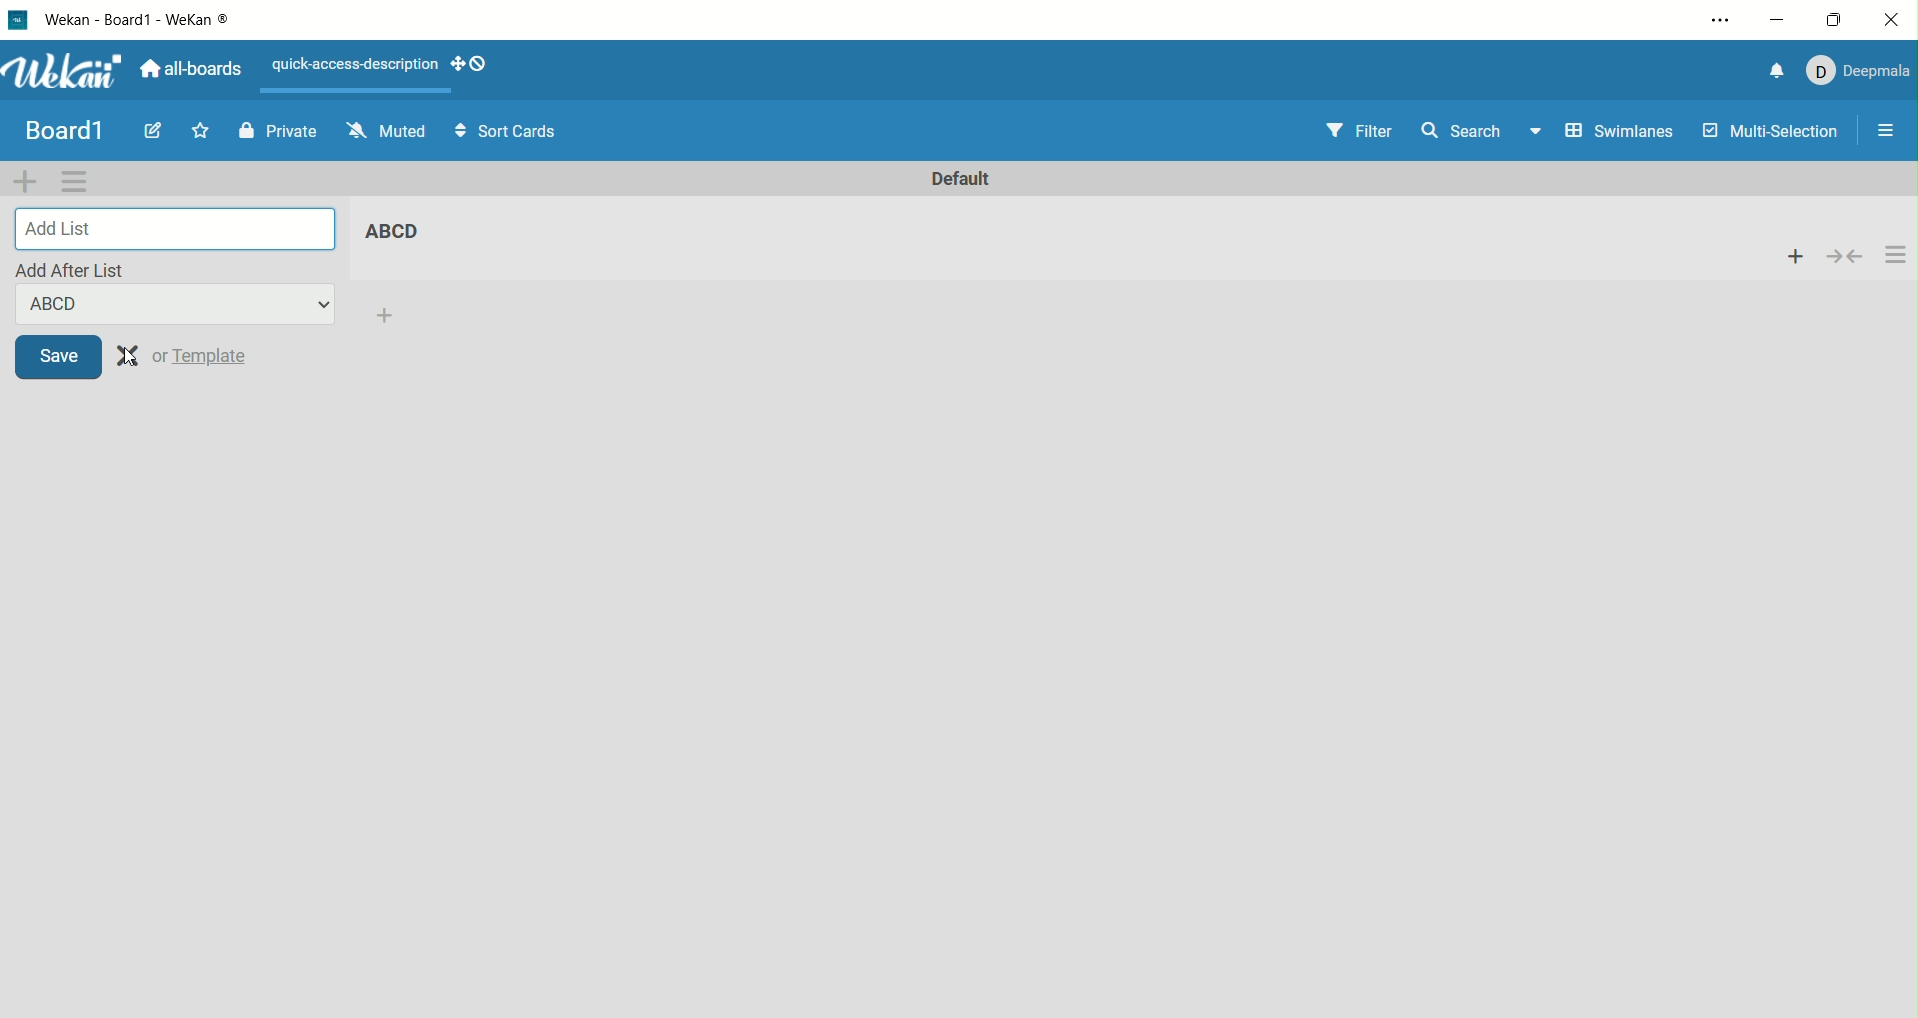 This screenshot has width=1918, height=1018. I want to click on maximize, so click(1840, 17).